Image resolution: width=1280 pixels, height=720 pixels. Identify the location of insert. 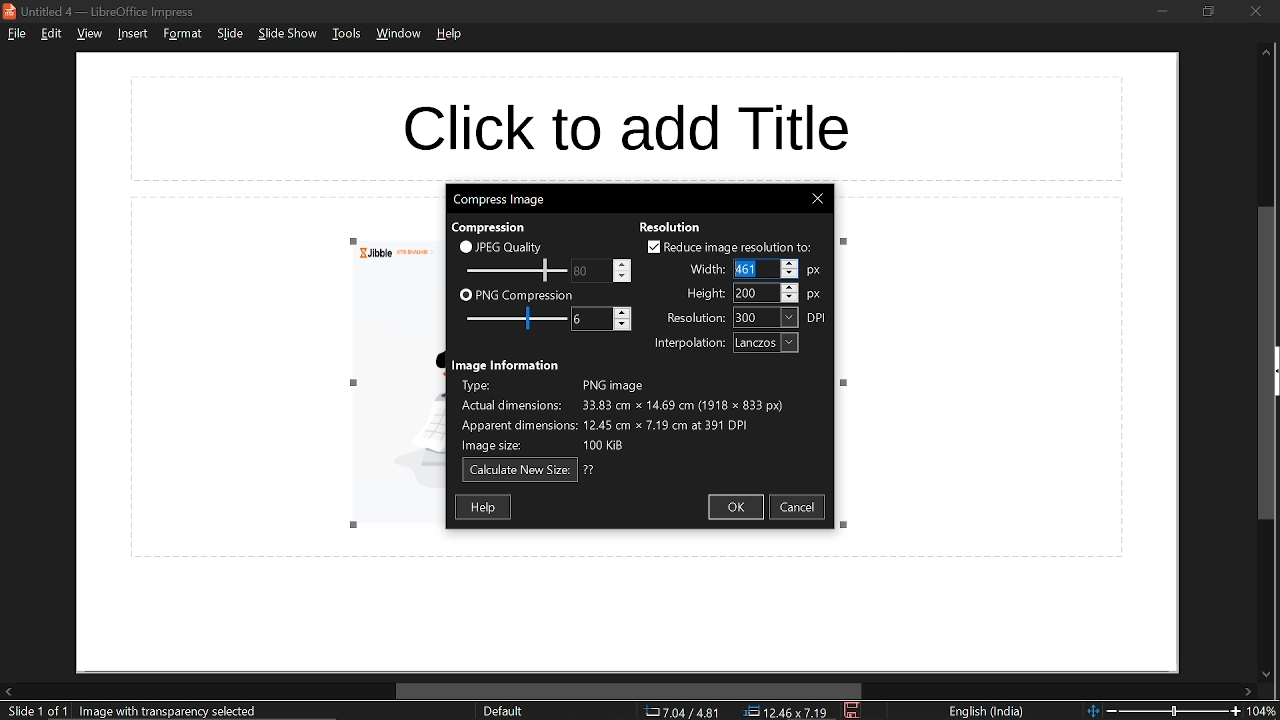
(134, 34).